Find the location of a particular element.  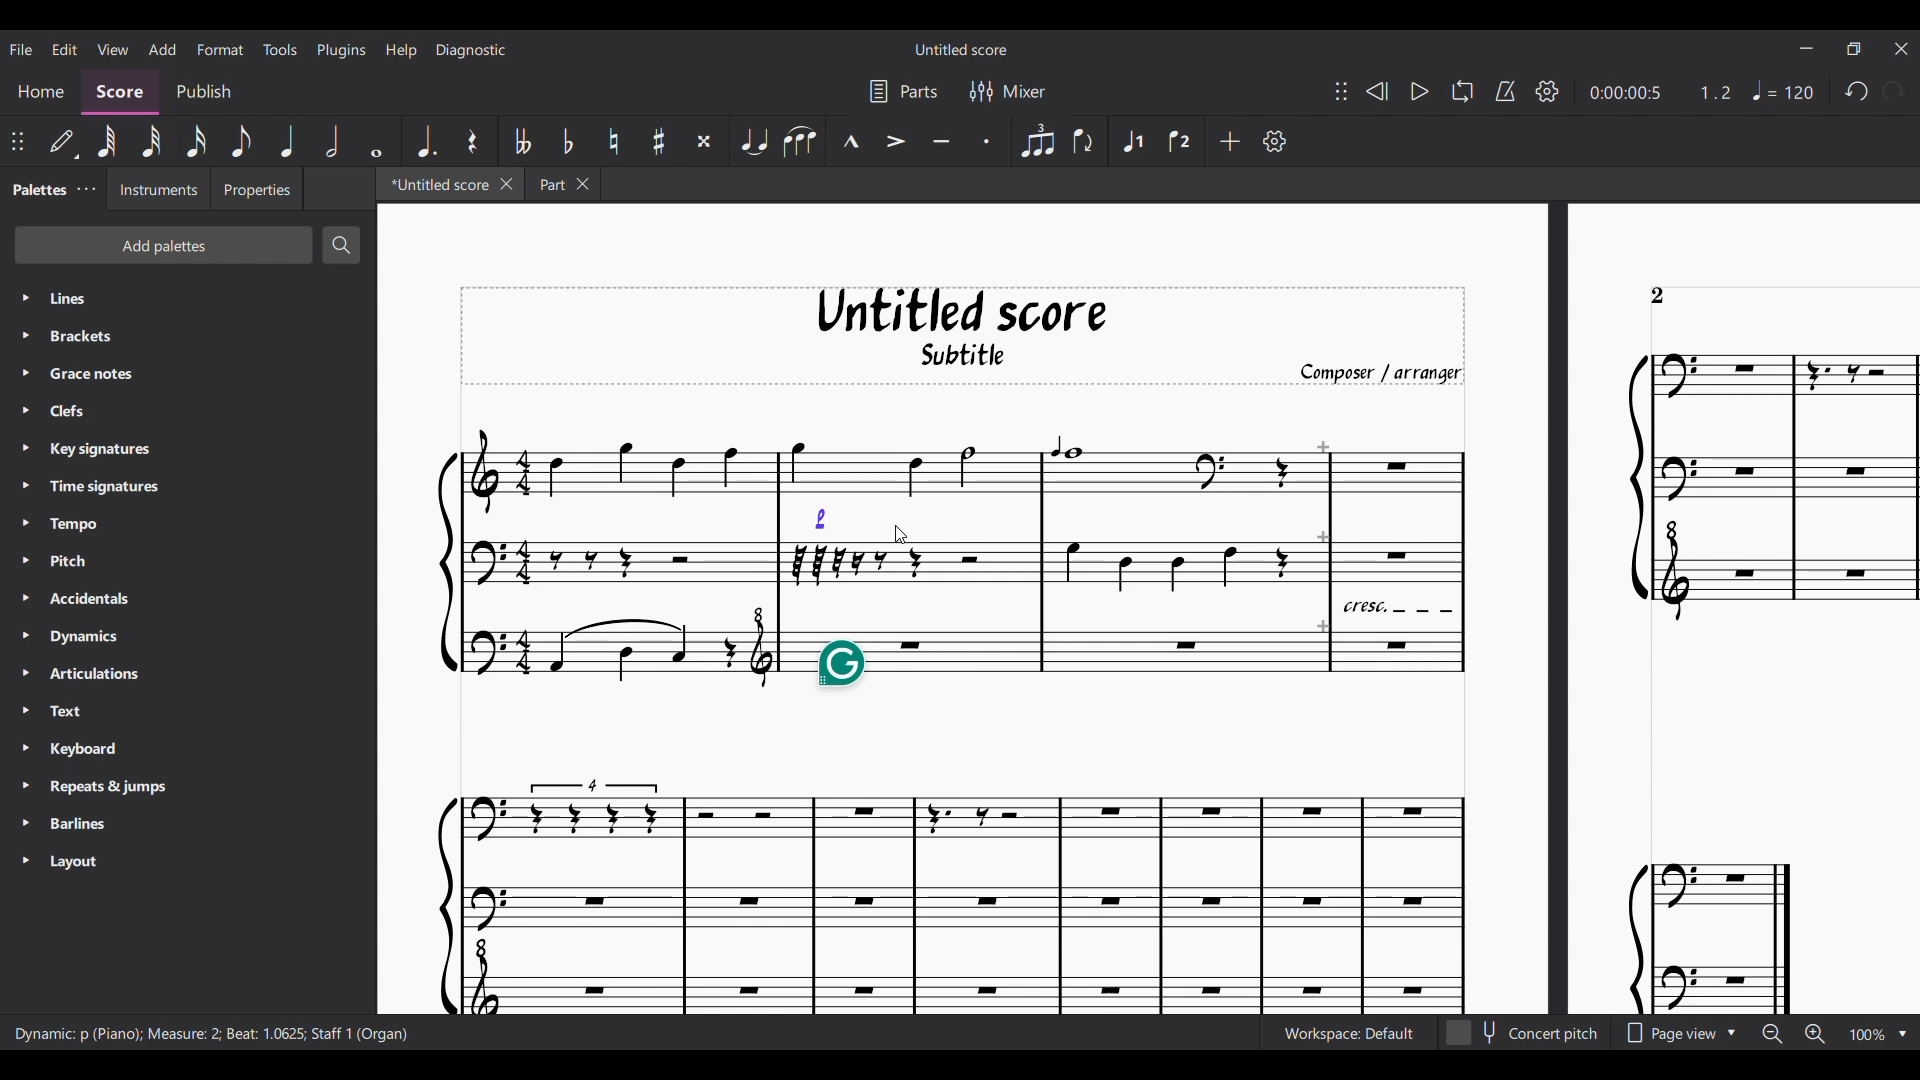

Diagnostic menu is located at coordinates (471, 50).